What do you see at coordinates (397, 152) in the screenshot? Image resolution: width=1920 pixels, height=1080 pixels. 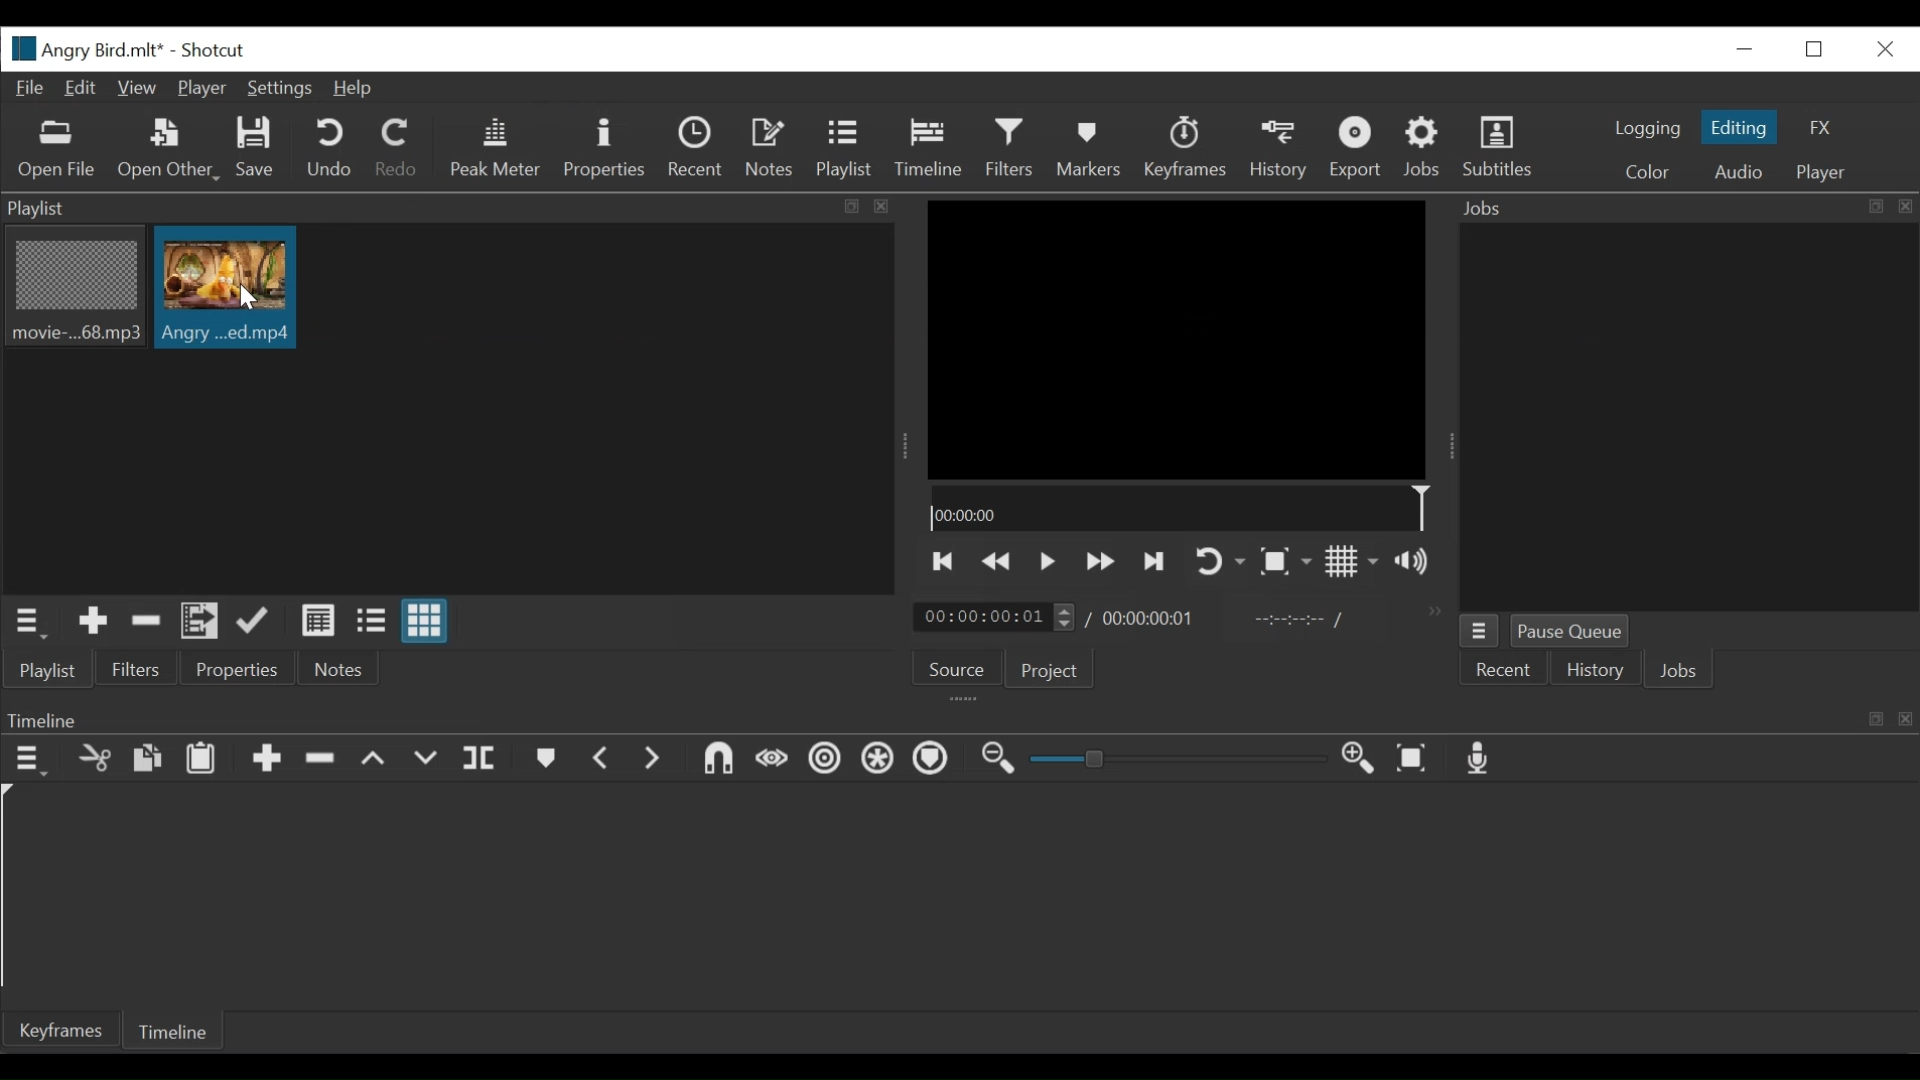 I see `Redo` at bounding box center [397, 152].